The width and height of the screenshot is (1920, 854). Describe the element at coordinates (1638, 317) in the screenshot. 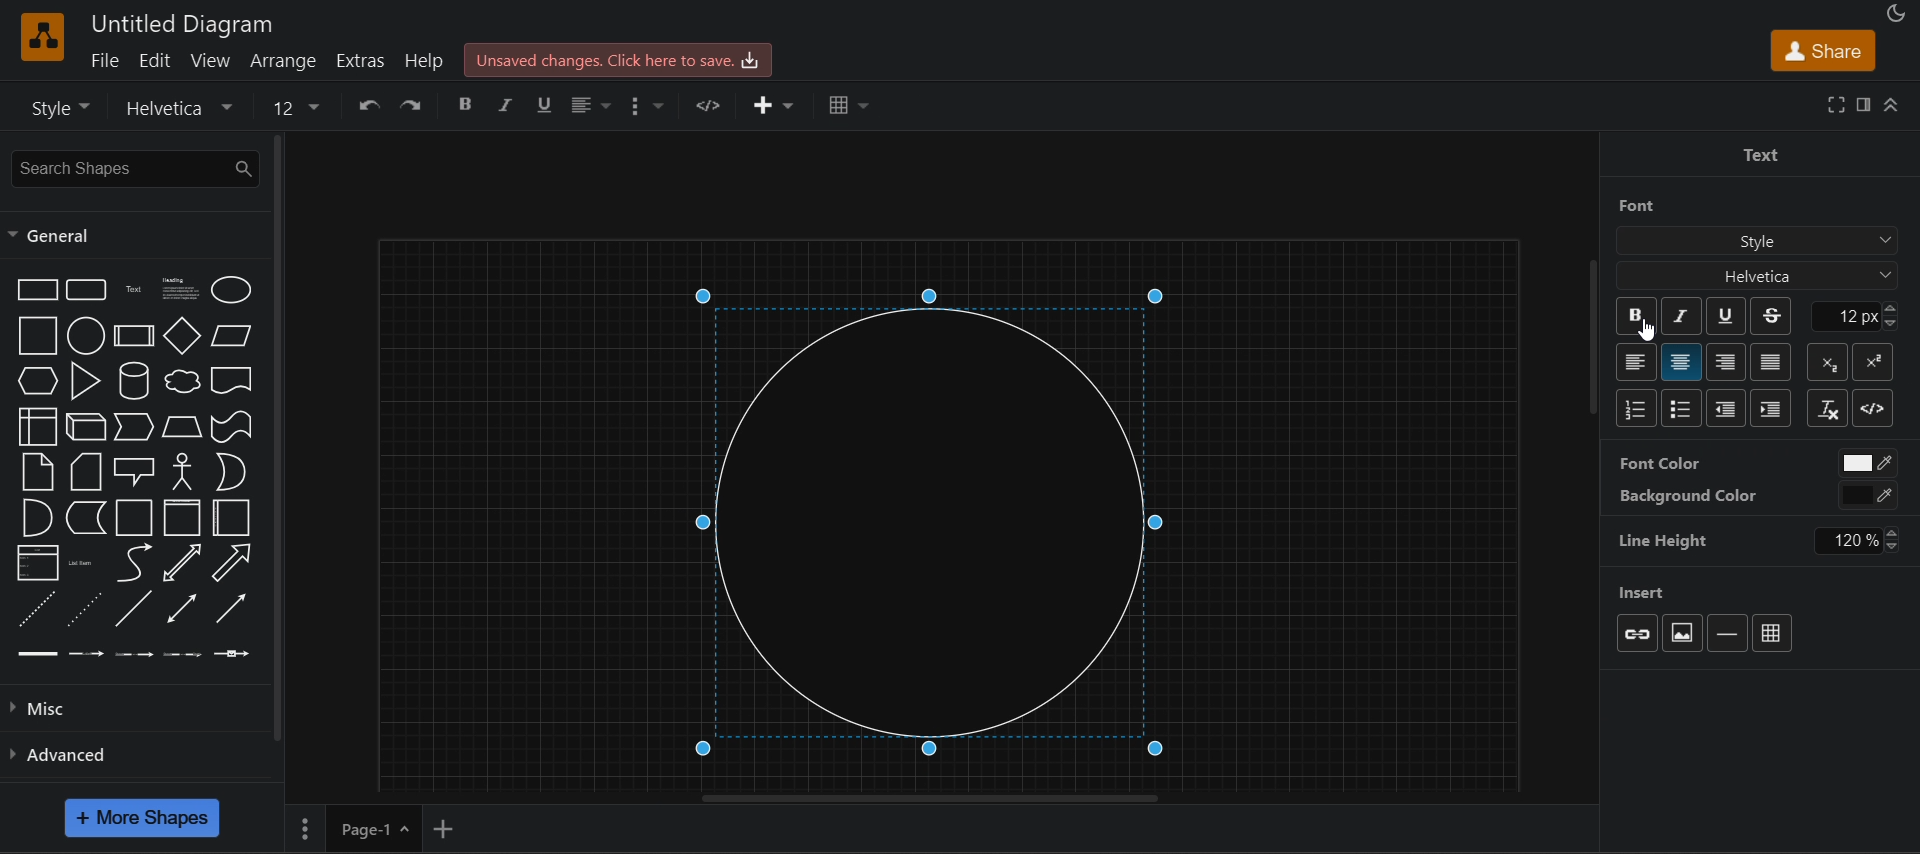

I see `bold` at that location.